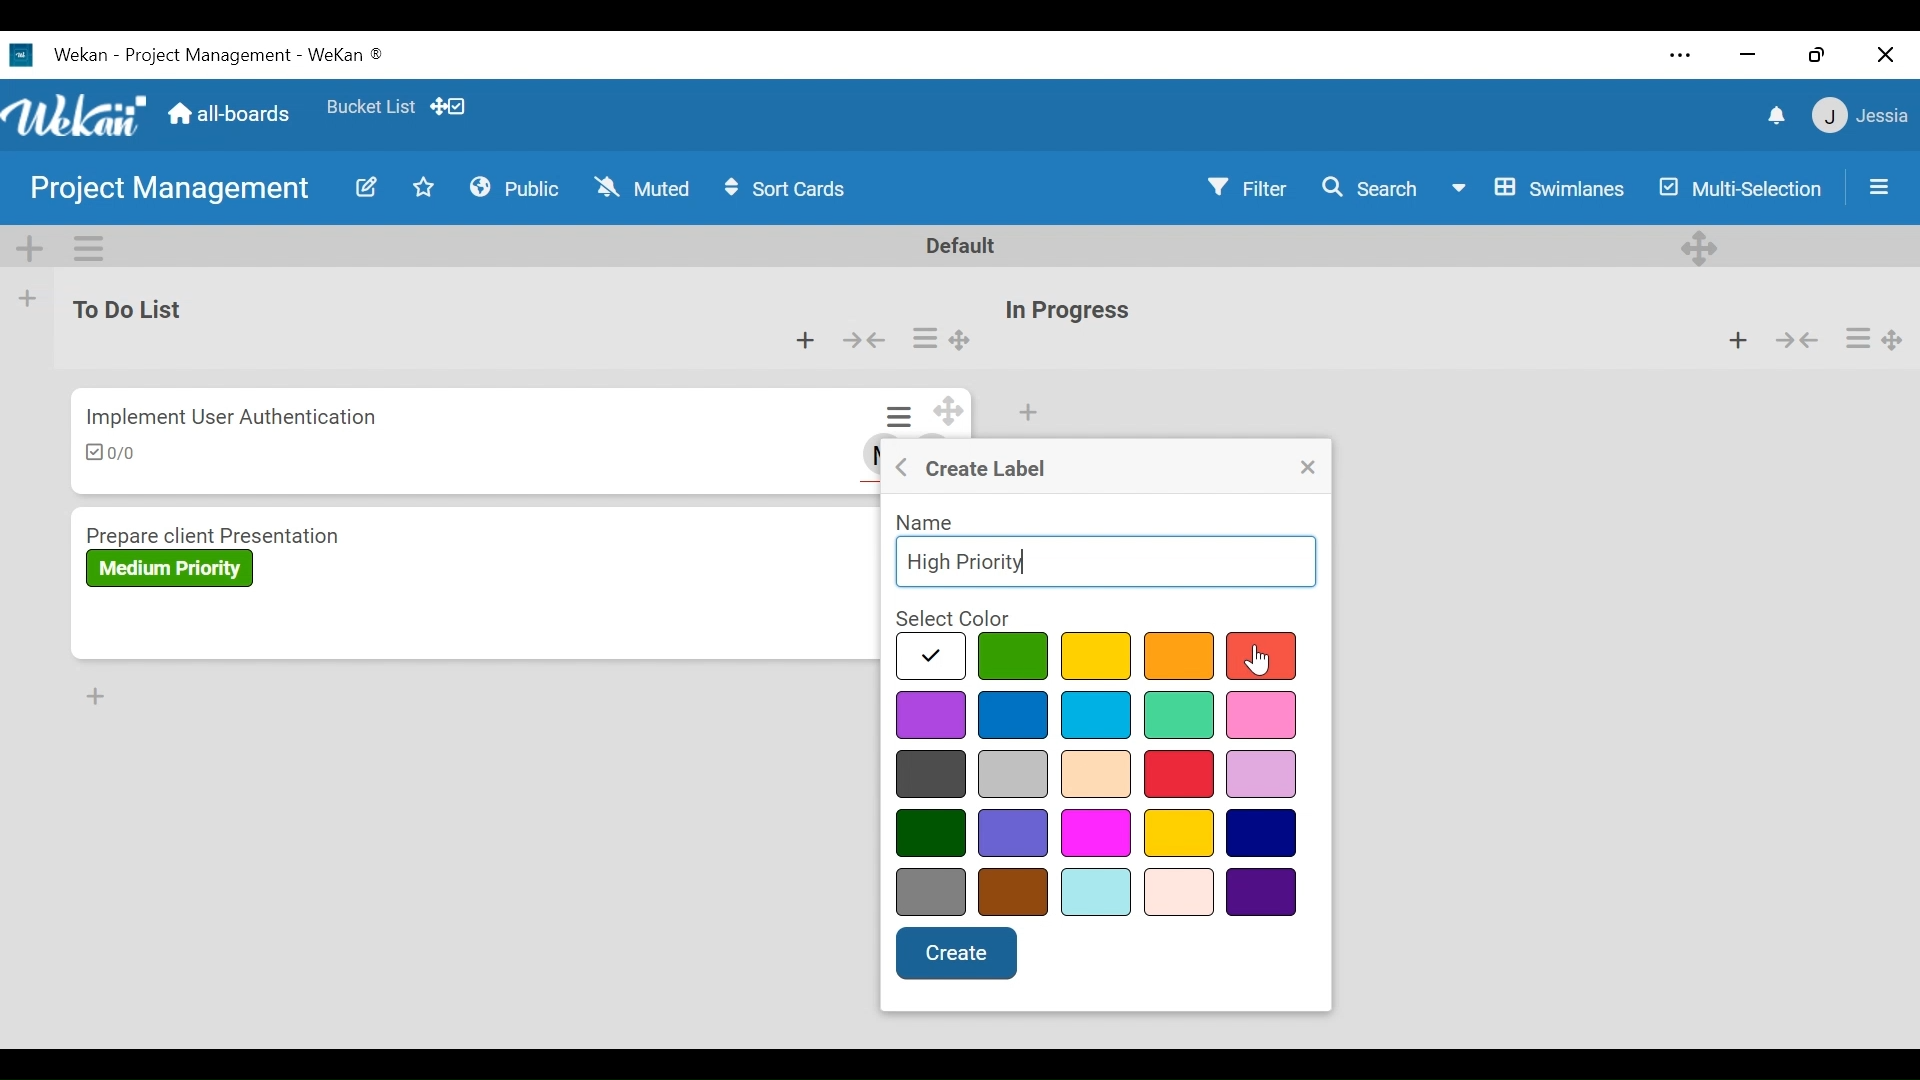 This screenshot has height=1080, width=1920. What do you see at coordinates (1773, 114) in the screenshot?
I see `notifications` at bounding box center [1773, 114].